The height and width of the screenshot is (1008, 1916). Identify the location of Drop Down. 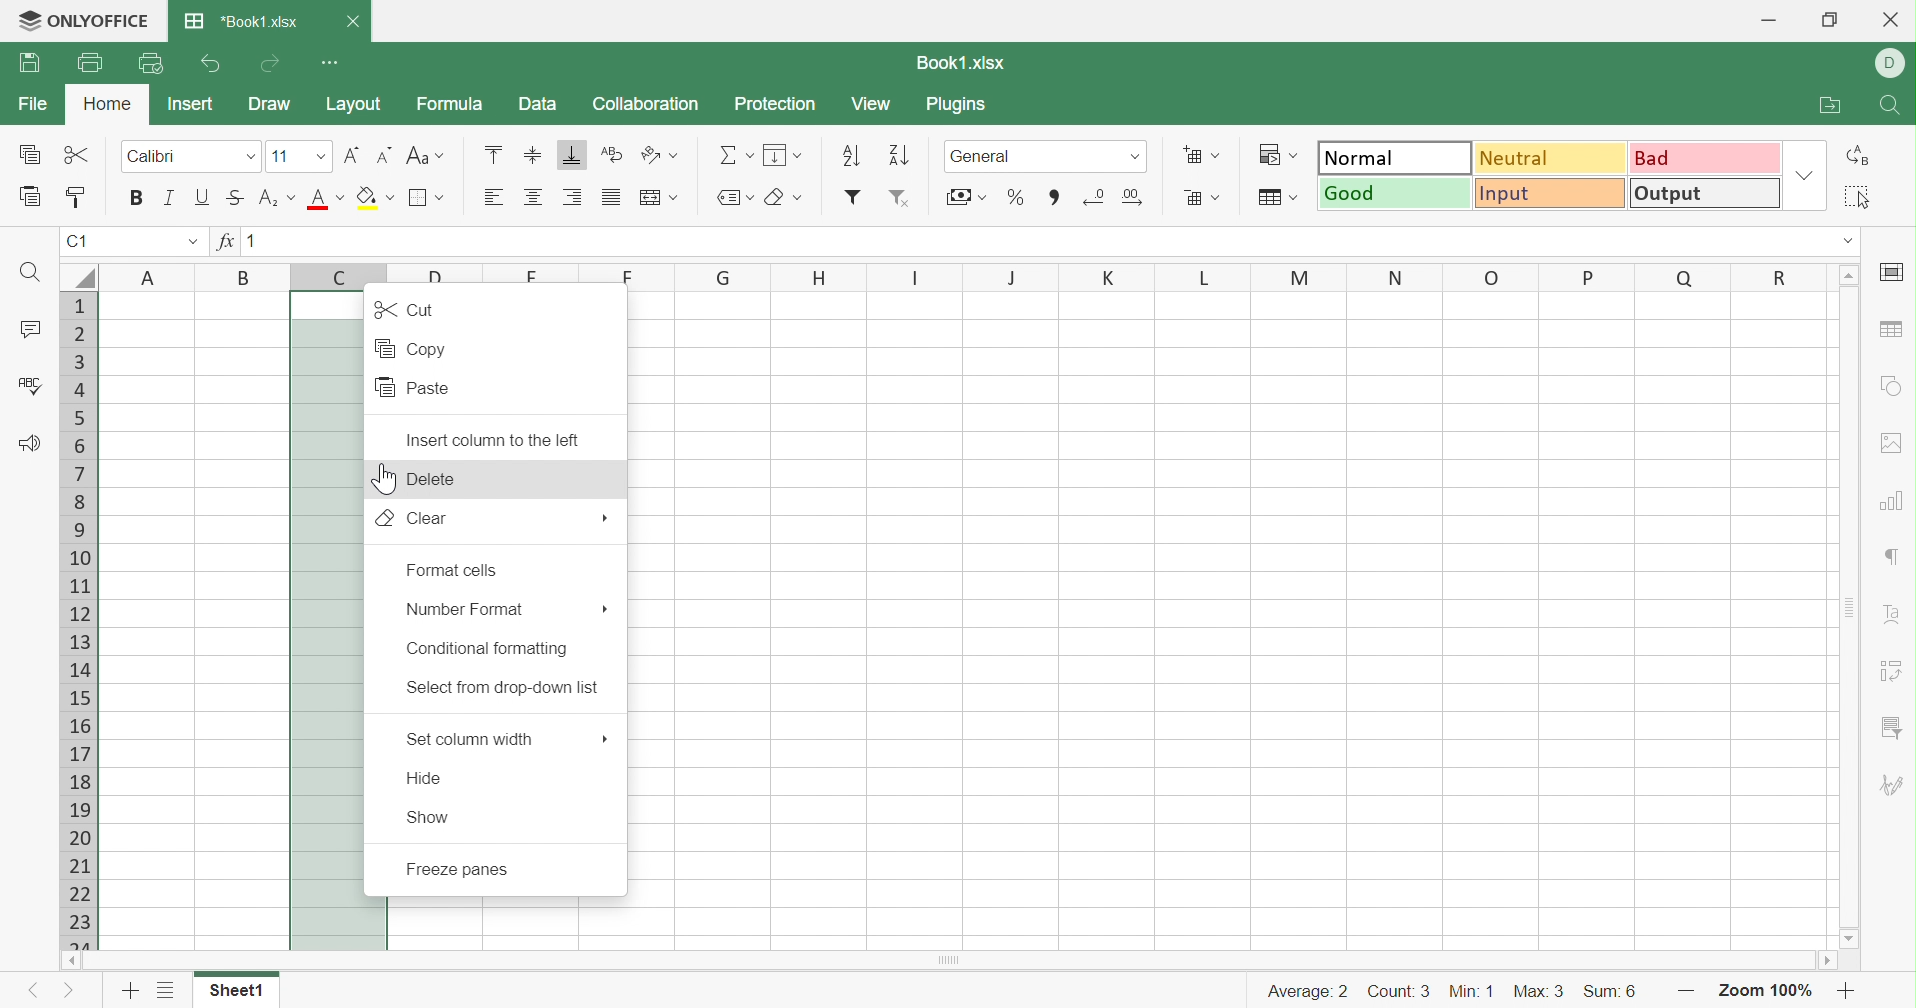
(1299, 197).